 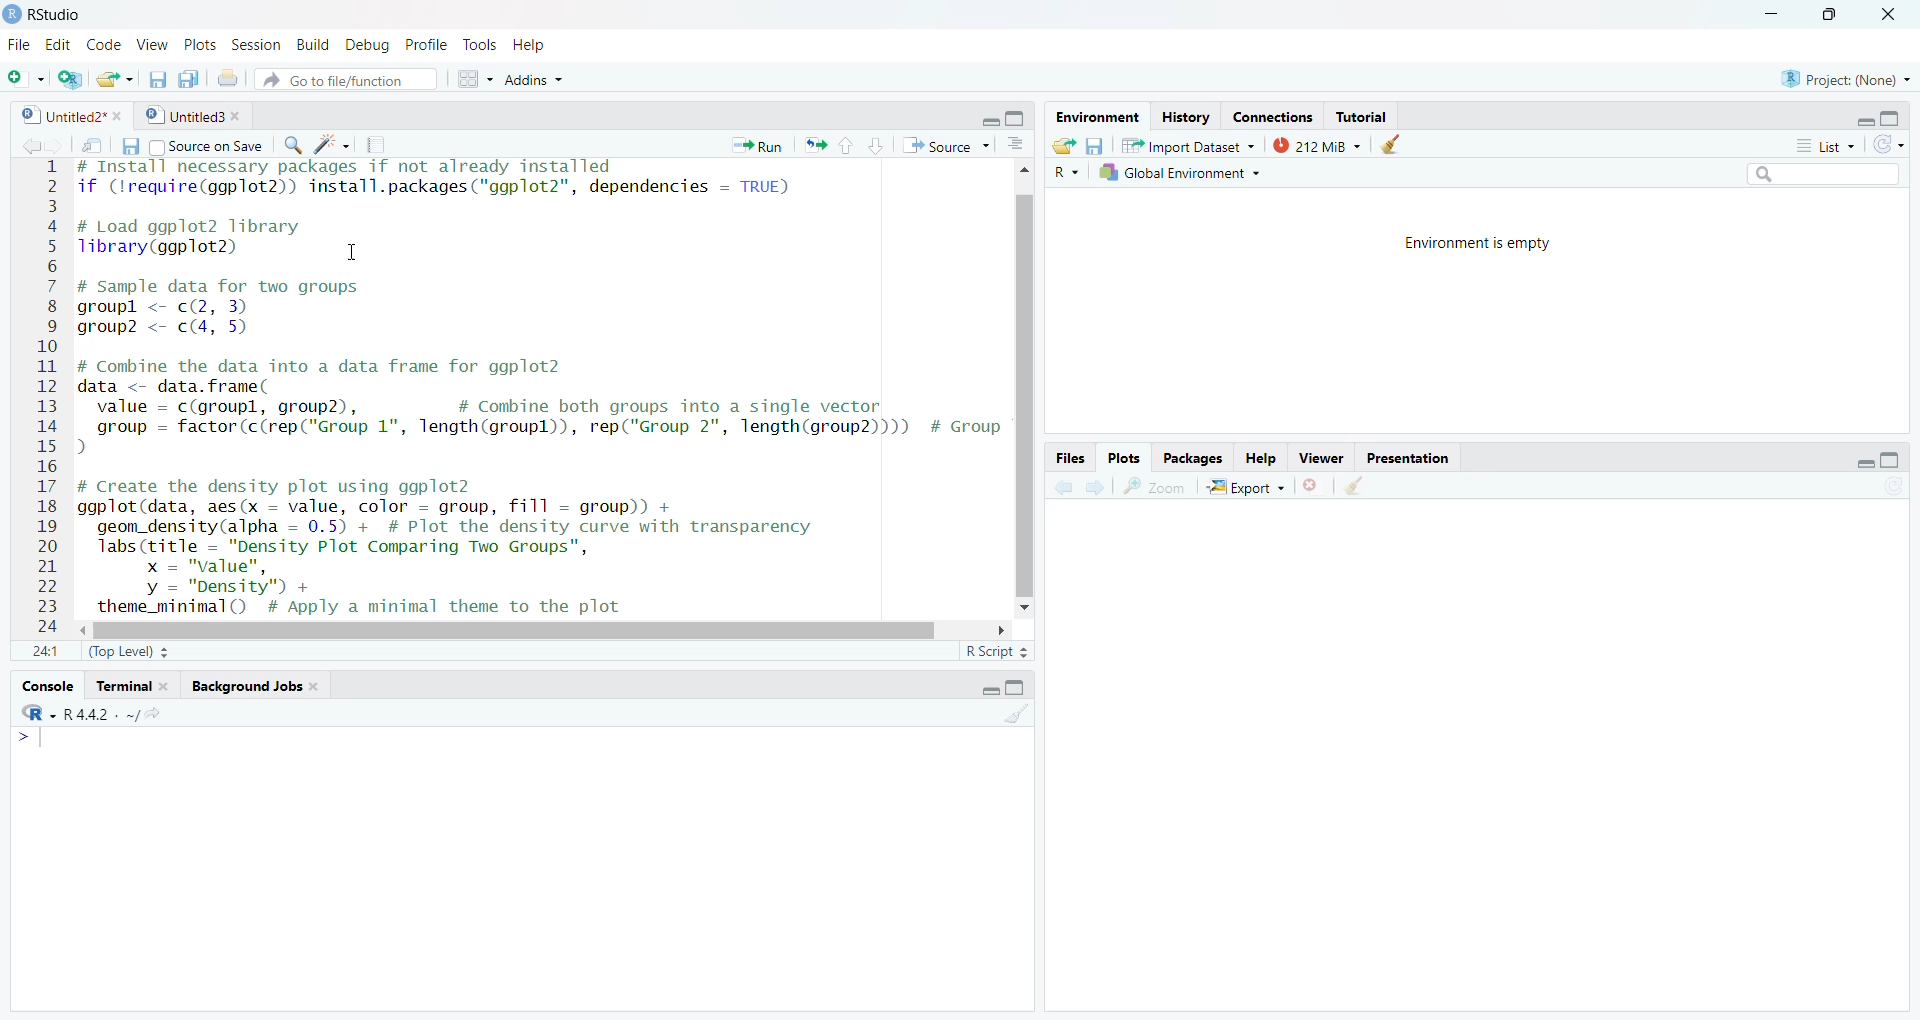 I want to click on load workspace, so click(x=1064, y=146).